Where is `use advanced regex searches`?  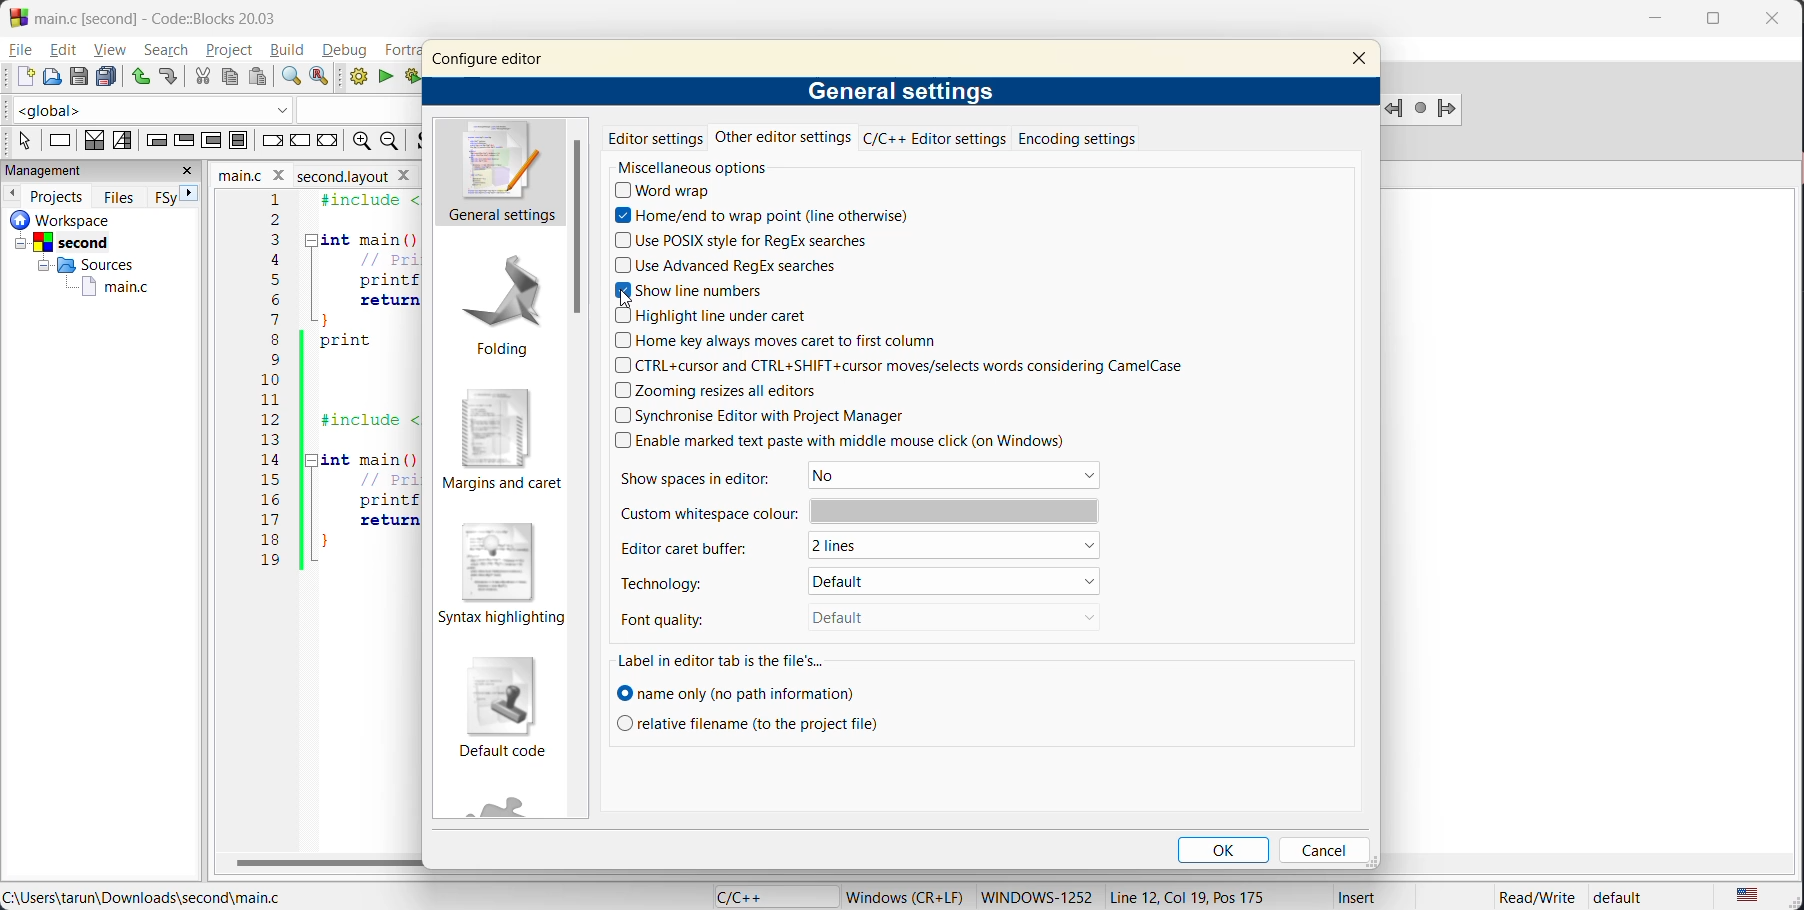 use advanced regex searches is located at coordinates (727, 264).